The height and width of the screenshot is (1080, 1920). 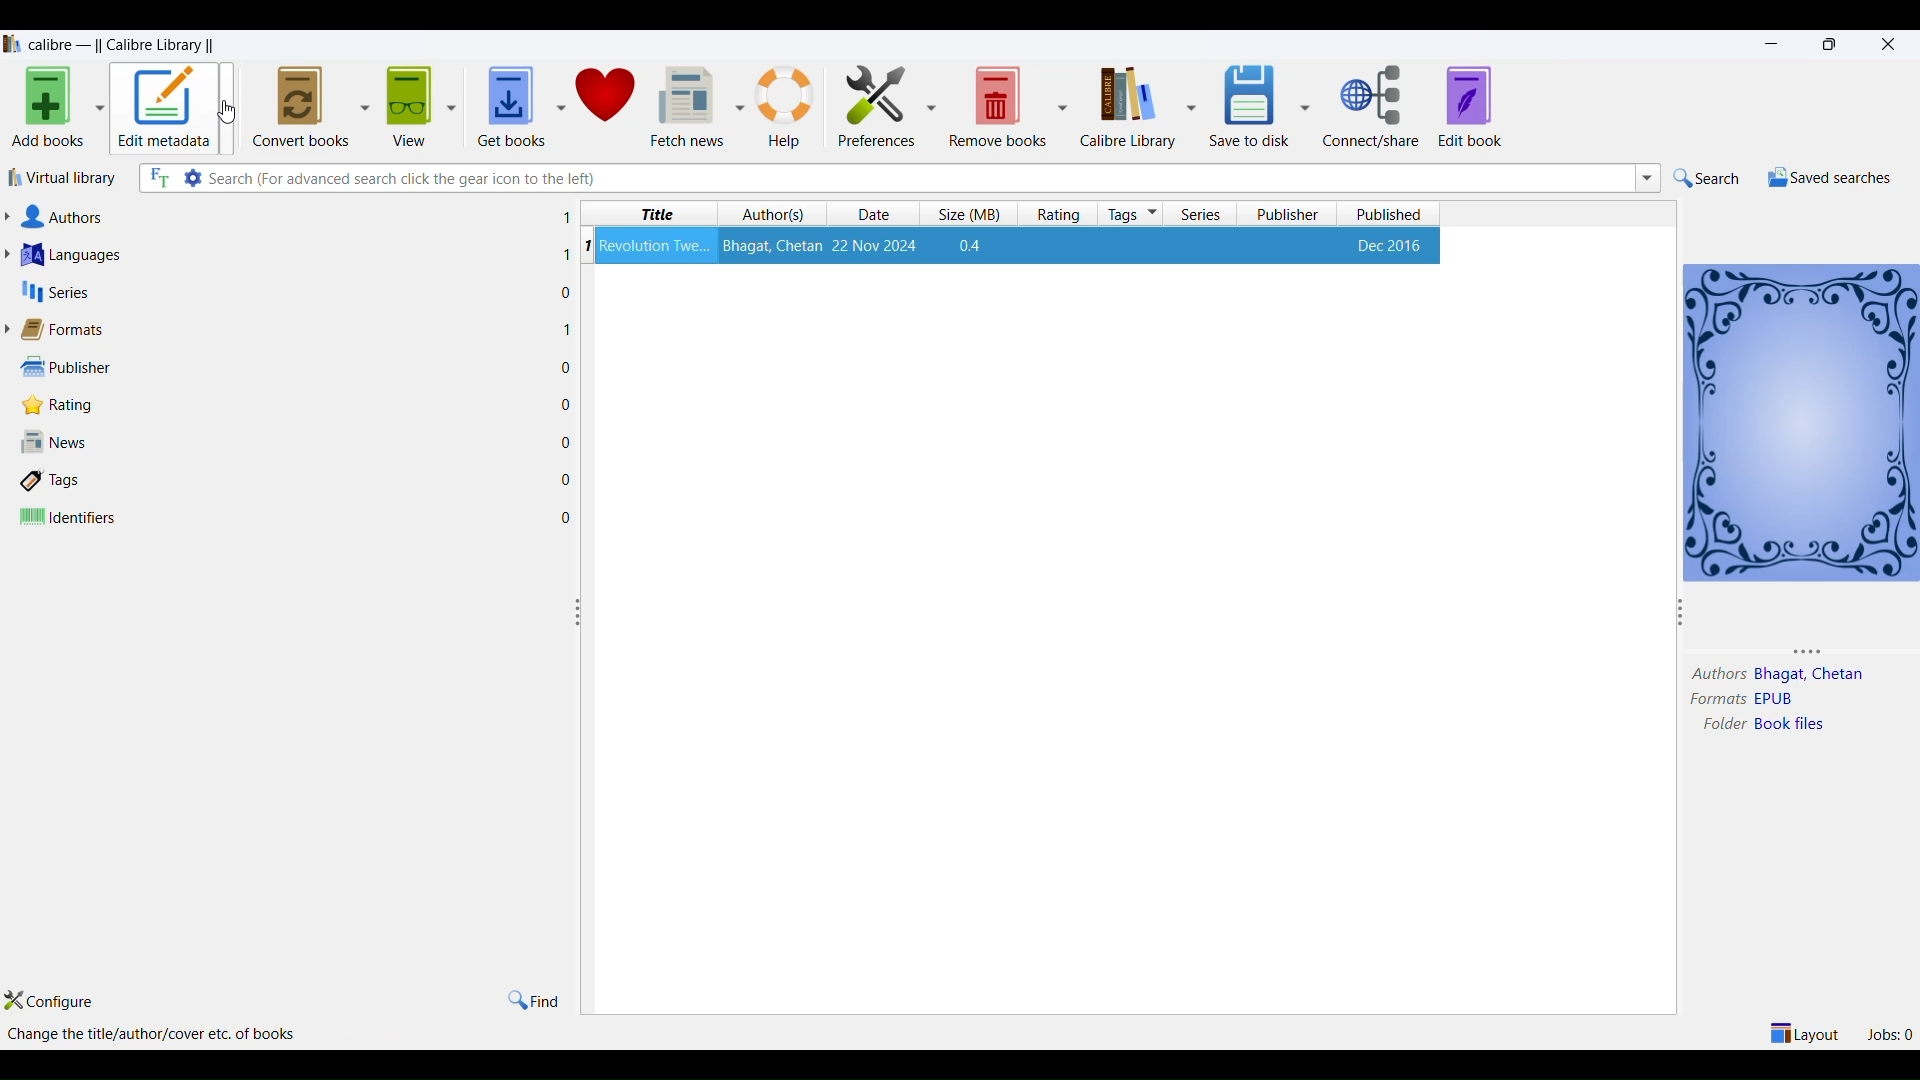 What do you see at coordinates (61, 999) in the screenshot?
I see `configure` at bounding box center [61, 999].